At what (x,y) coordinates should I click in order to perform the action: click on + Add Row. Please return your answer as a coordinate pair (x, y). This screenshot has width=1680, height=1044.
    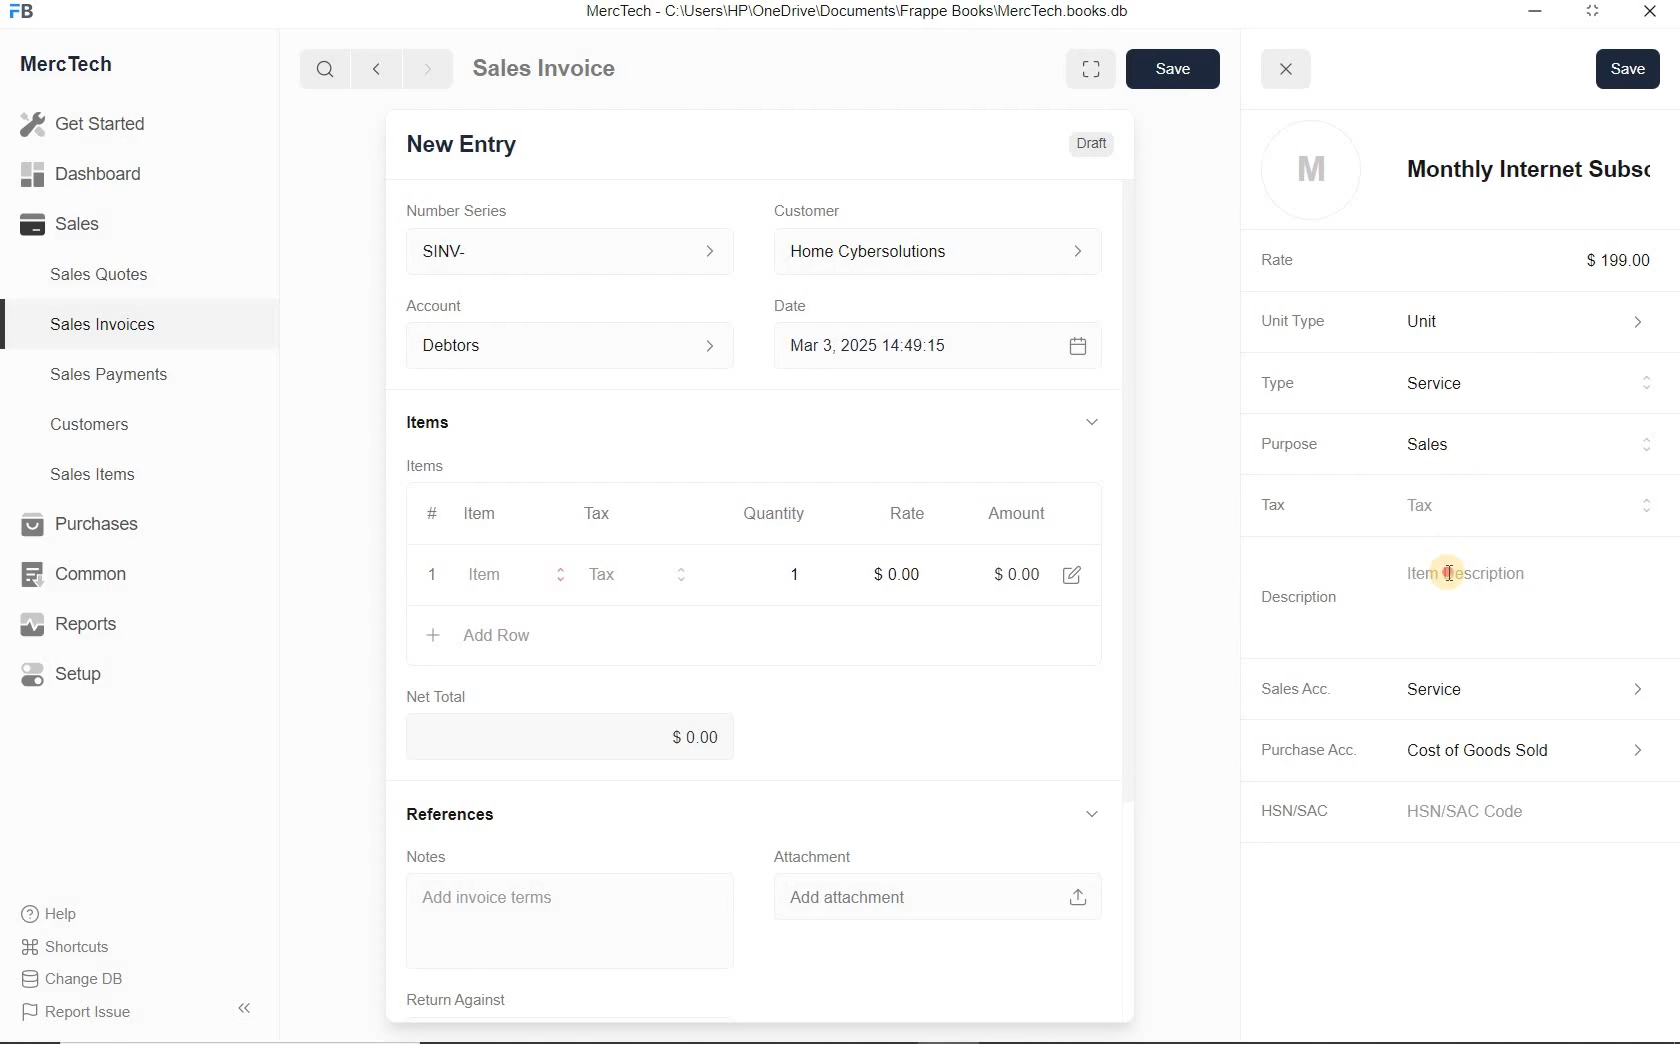
    Looking at the image, I should click on (502, 636).